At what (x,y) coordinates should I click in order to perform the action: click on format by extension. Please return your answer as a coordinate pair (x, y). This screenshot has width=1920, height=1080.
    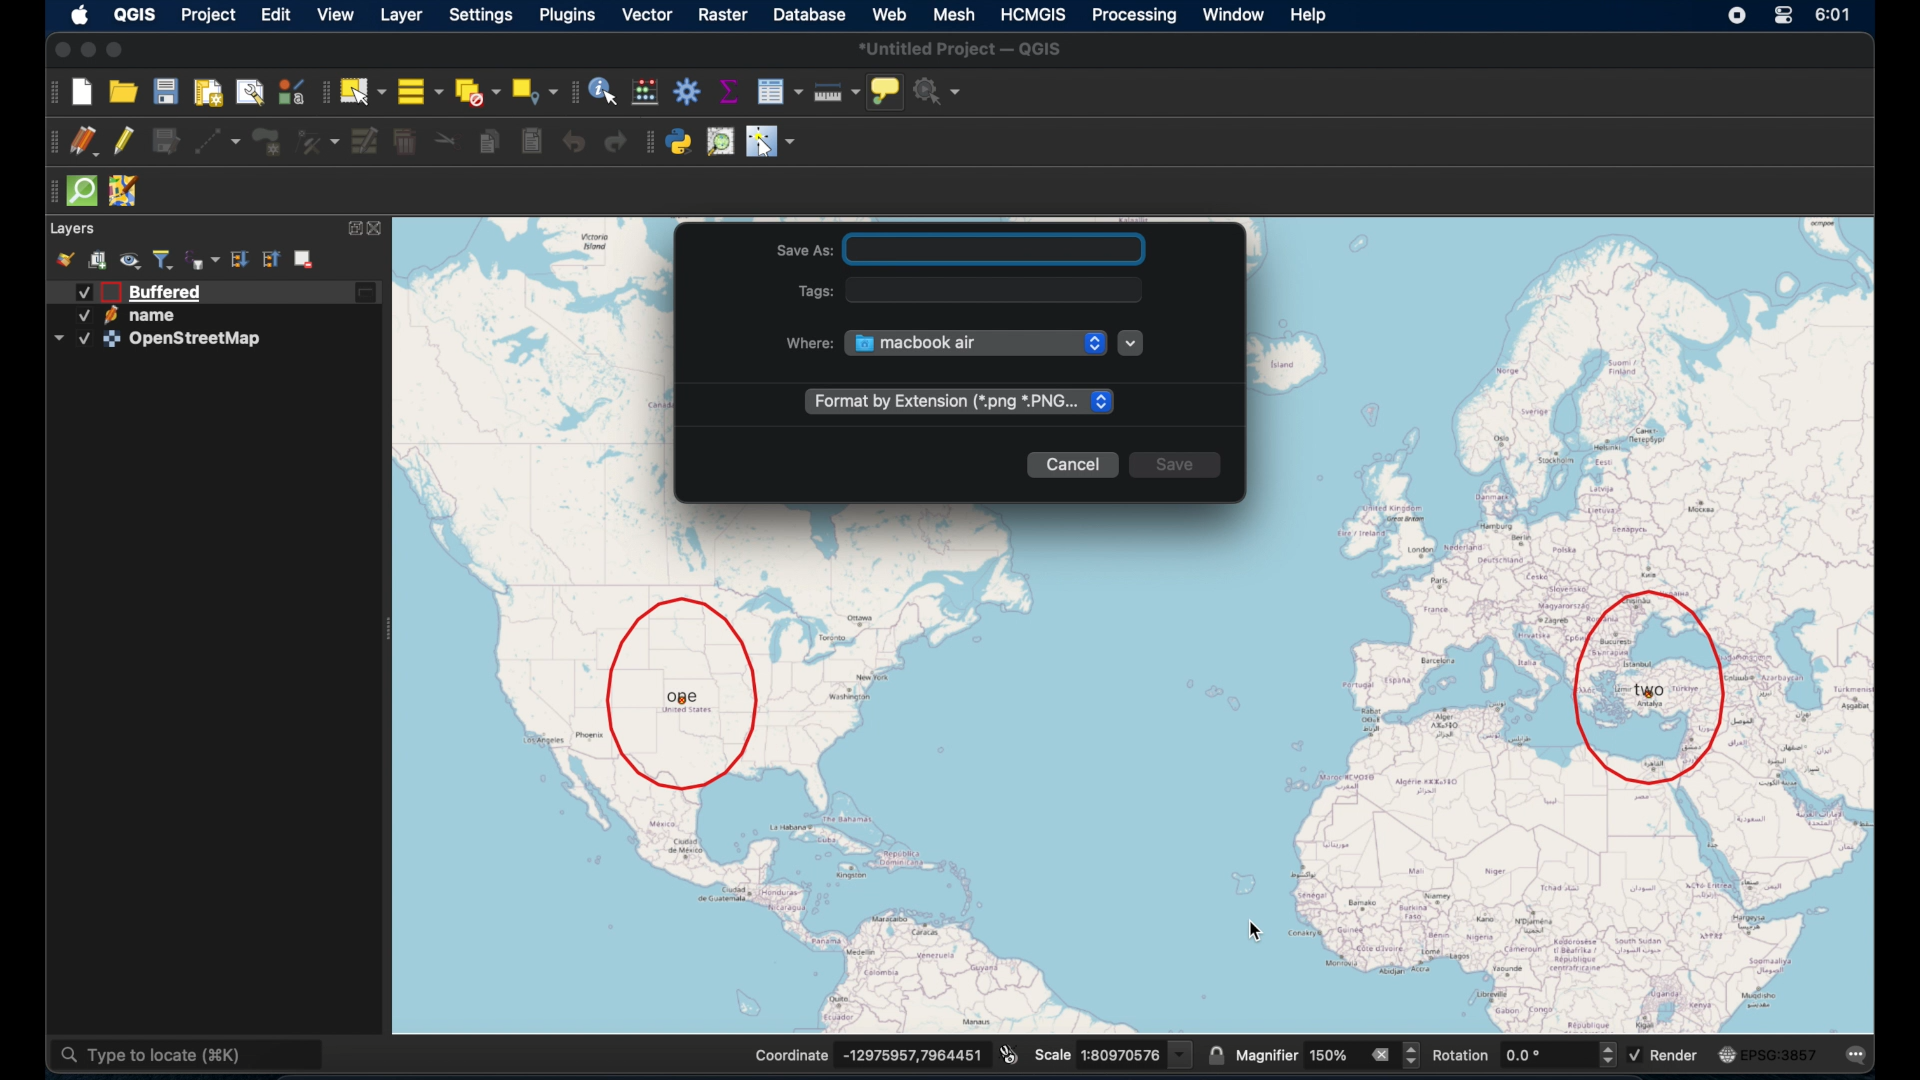
    Looking at the image, I should click on (957, 402).